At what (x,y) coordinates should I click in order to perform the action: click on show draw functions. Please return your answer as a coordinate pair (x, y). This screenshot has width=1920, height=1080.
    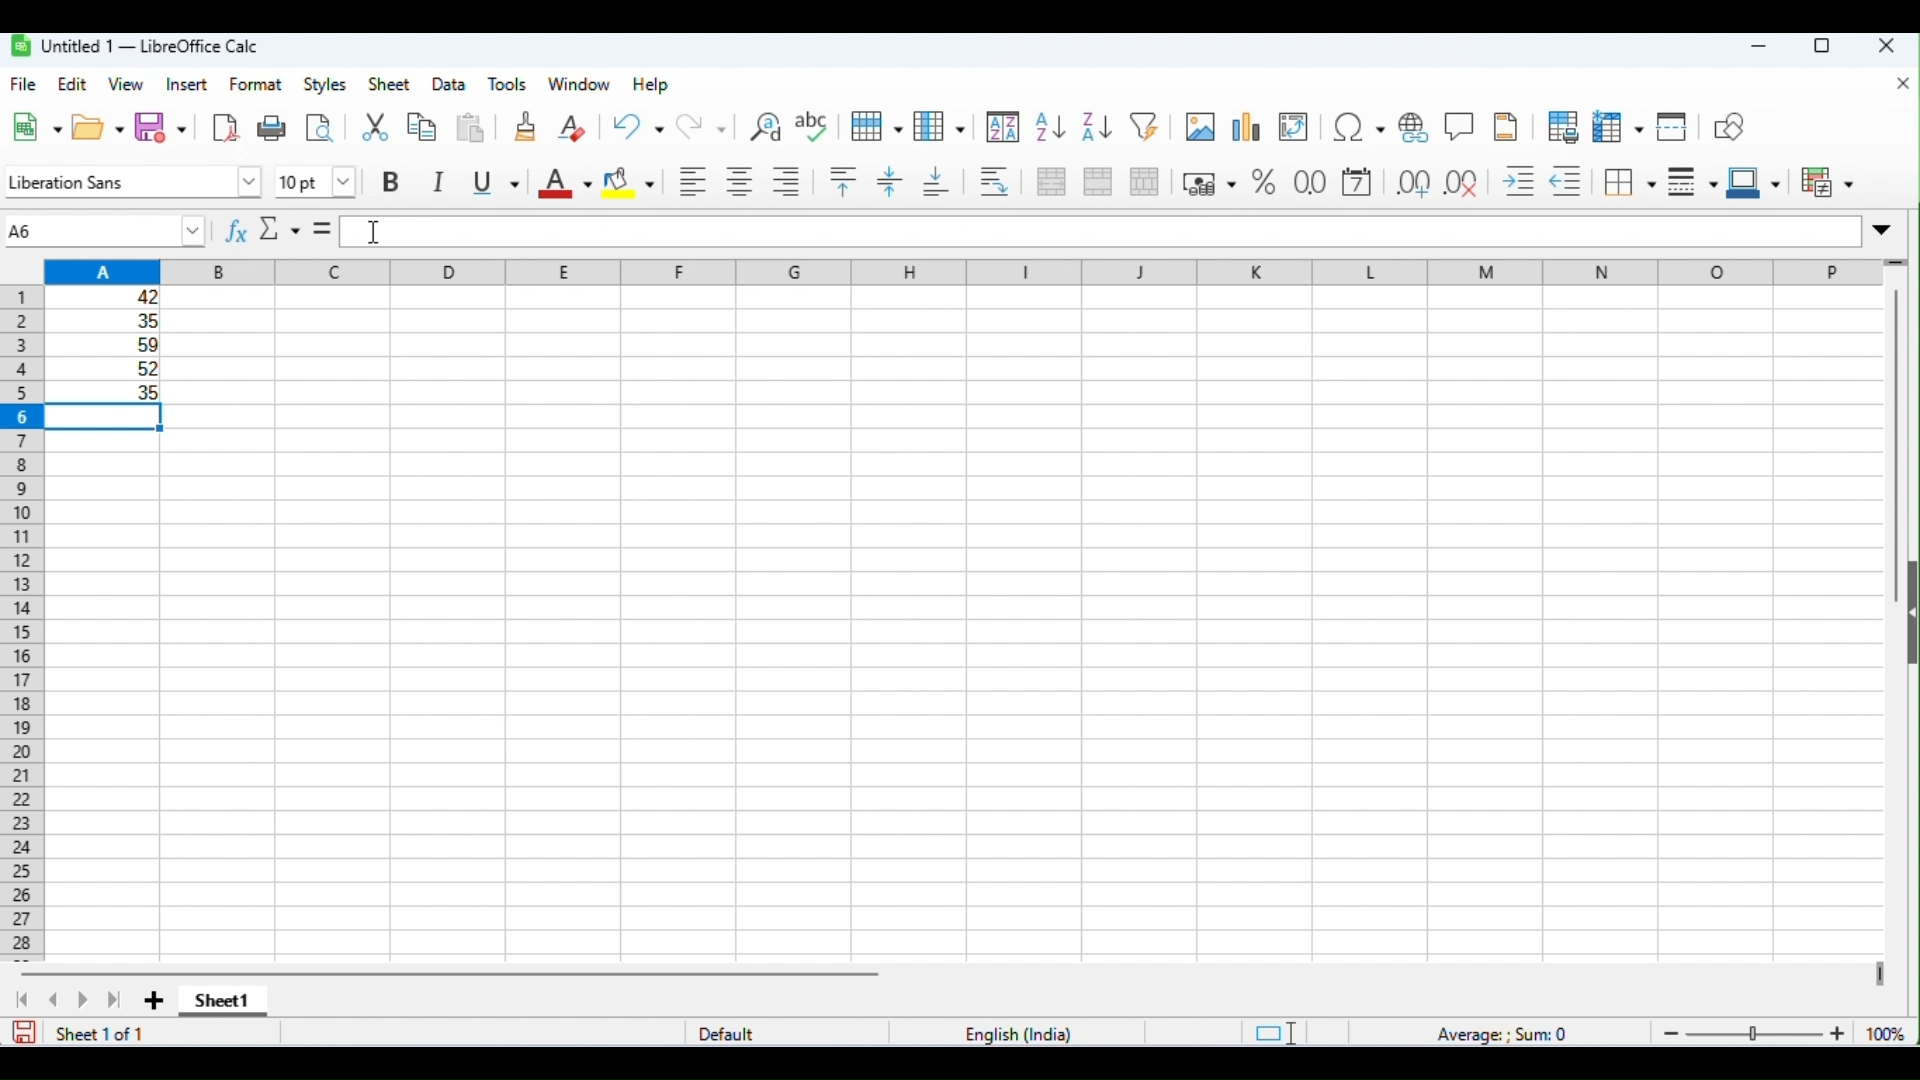
    Looking at the image, I should click on (1729, 128).